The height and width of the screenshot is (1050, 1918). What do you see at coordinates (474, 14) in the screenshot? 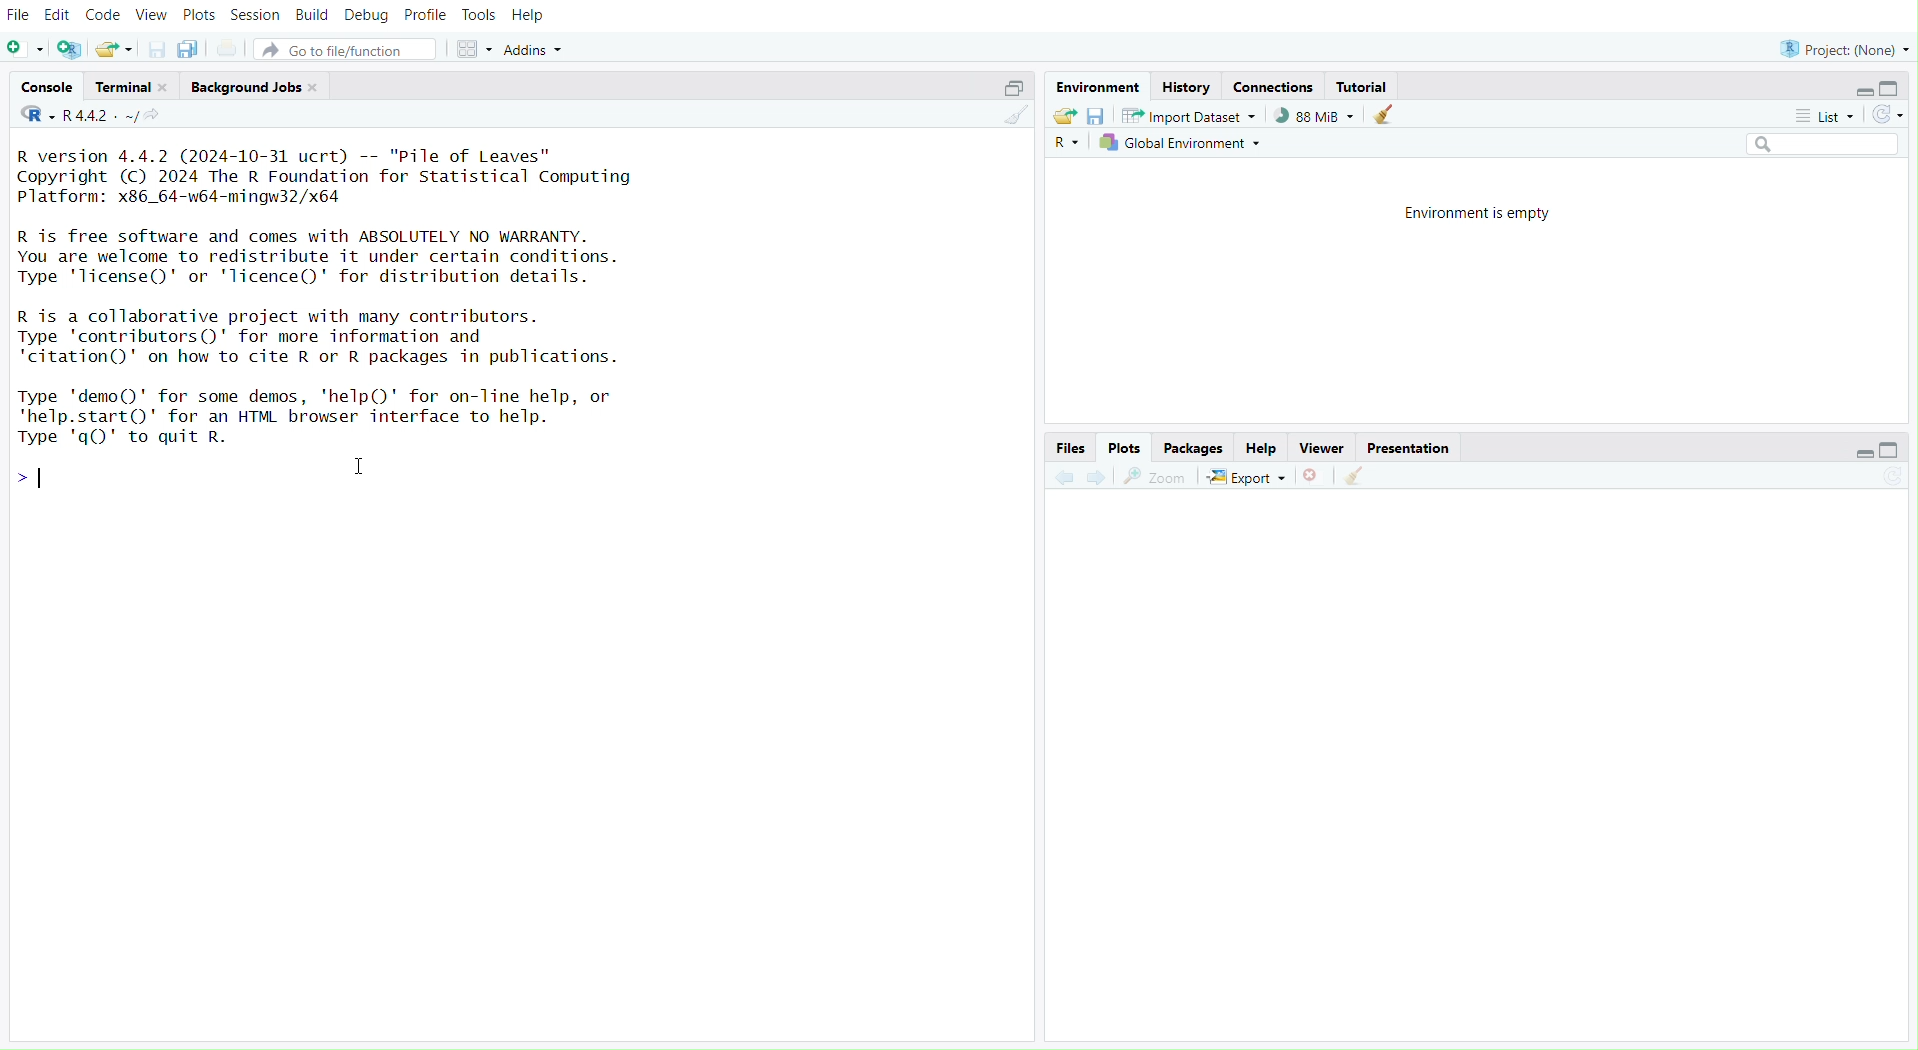
I see `Tools` at bounding box center [474, 14].